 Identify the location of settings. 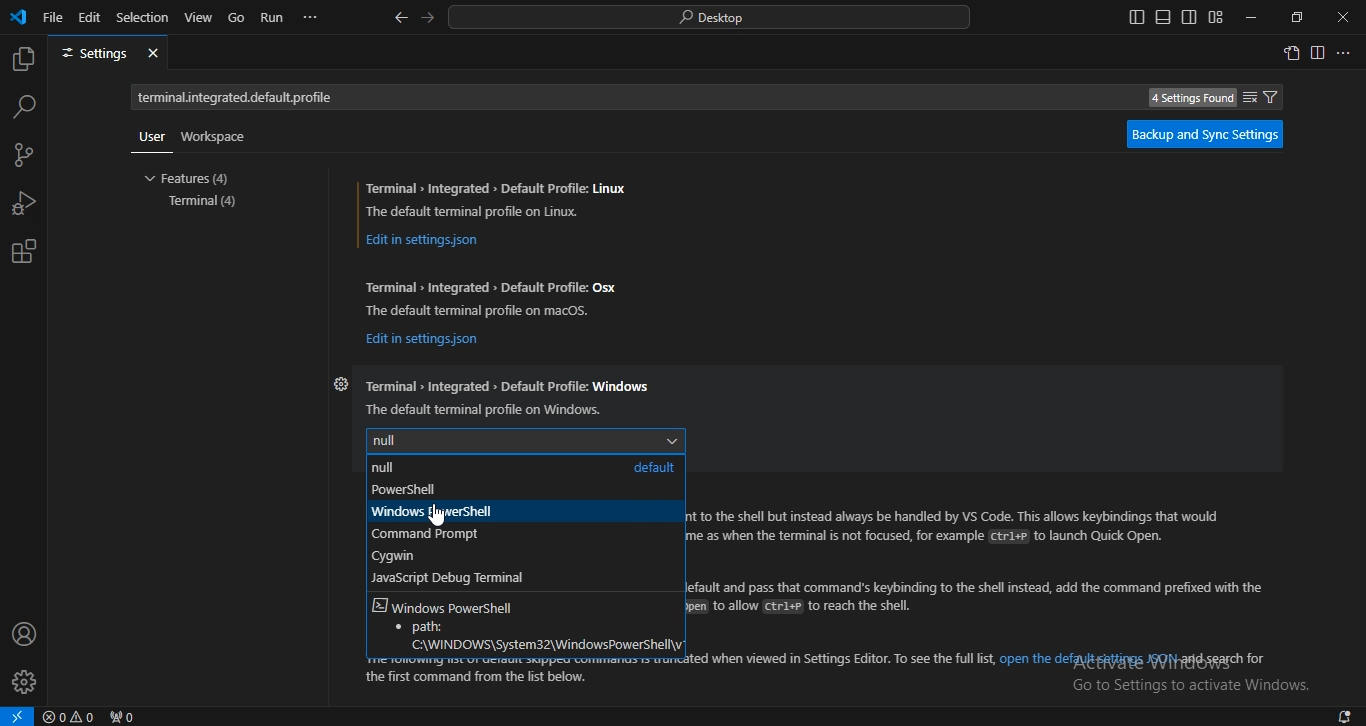
(338, 384).